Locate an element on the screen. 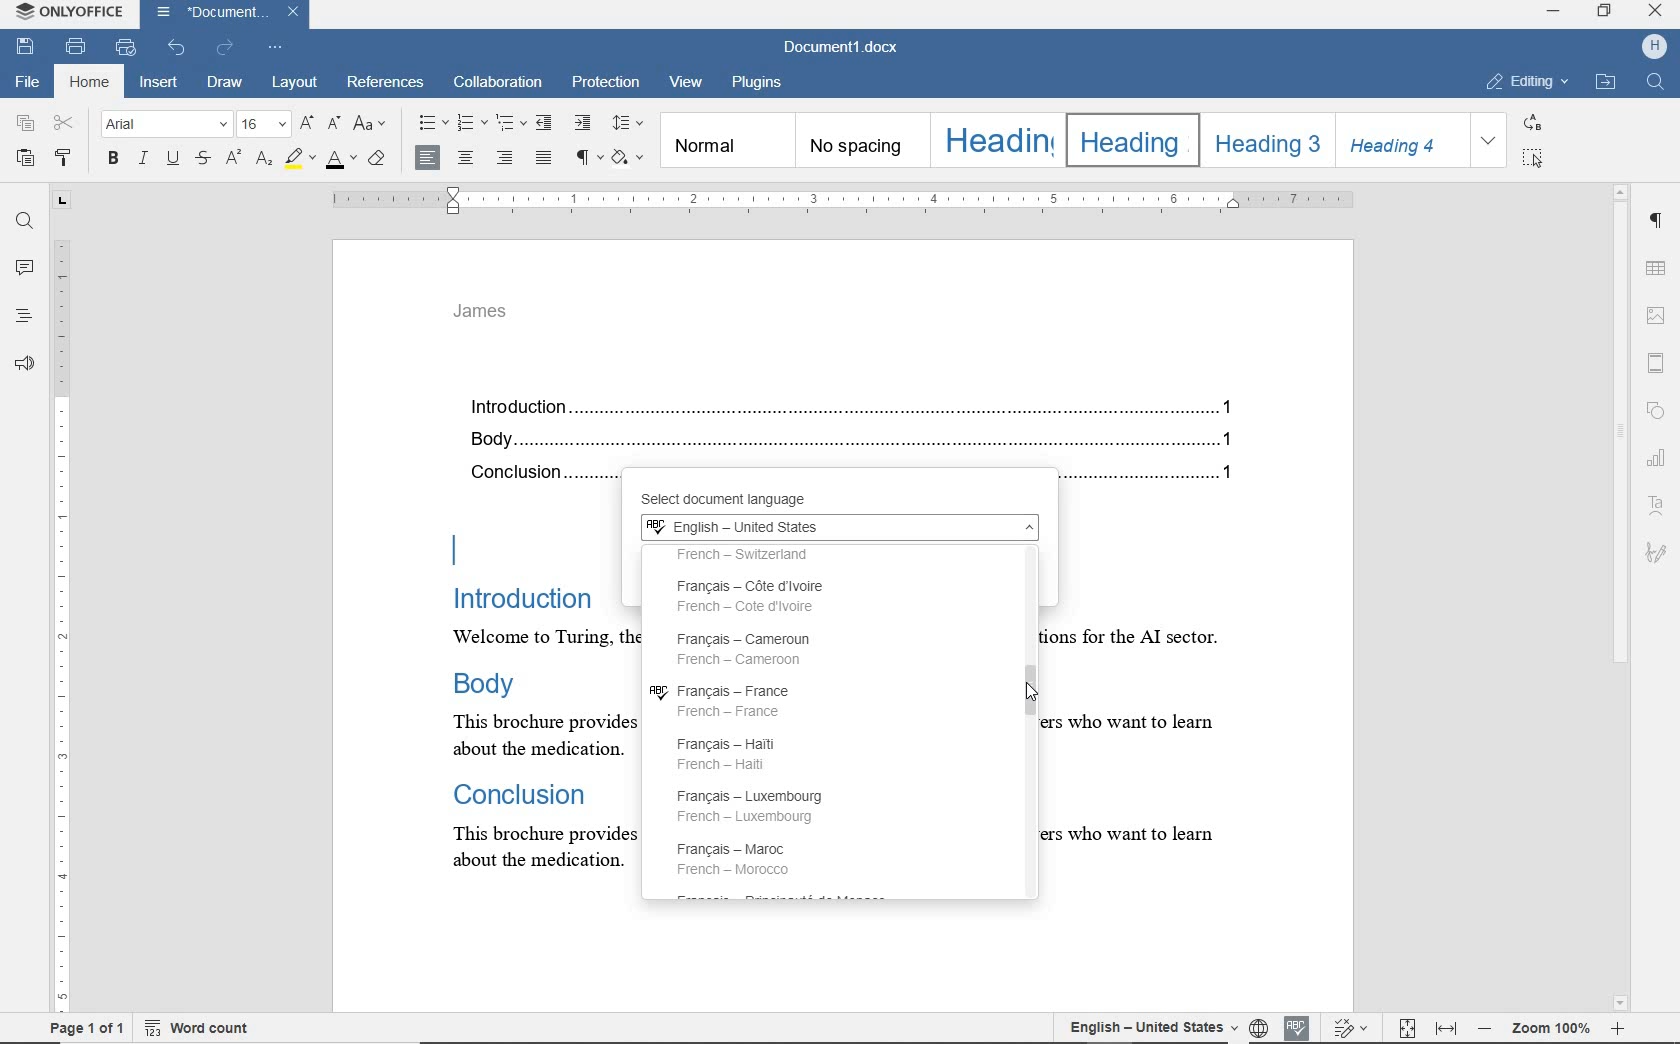 Image resolution: width=1680 pixels, height=1044 pixels. underline is located at coordinates (175, 160).